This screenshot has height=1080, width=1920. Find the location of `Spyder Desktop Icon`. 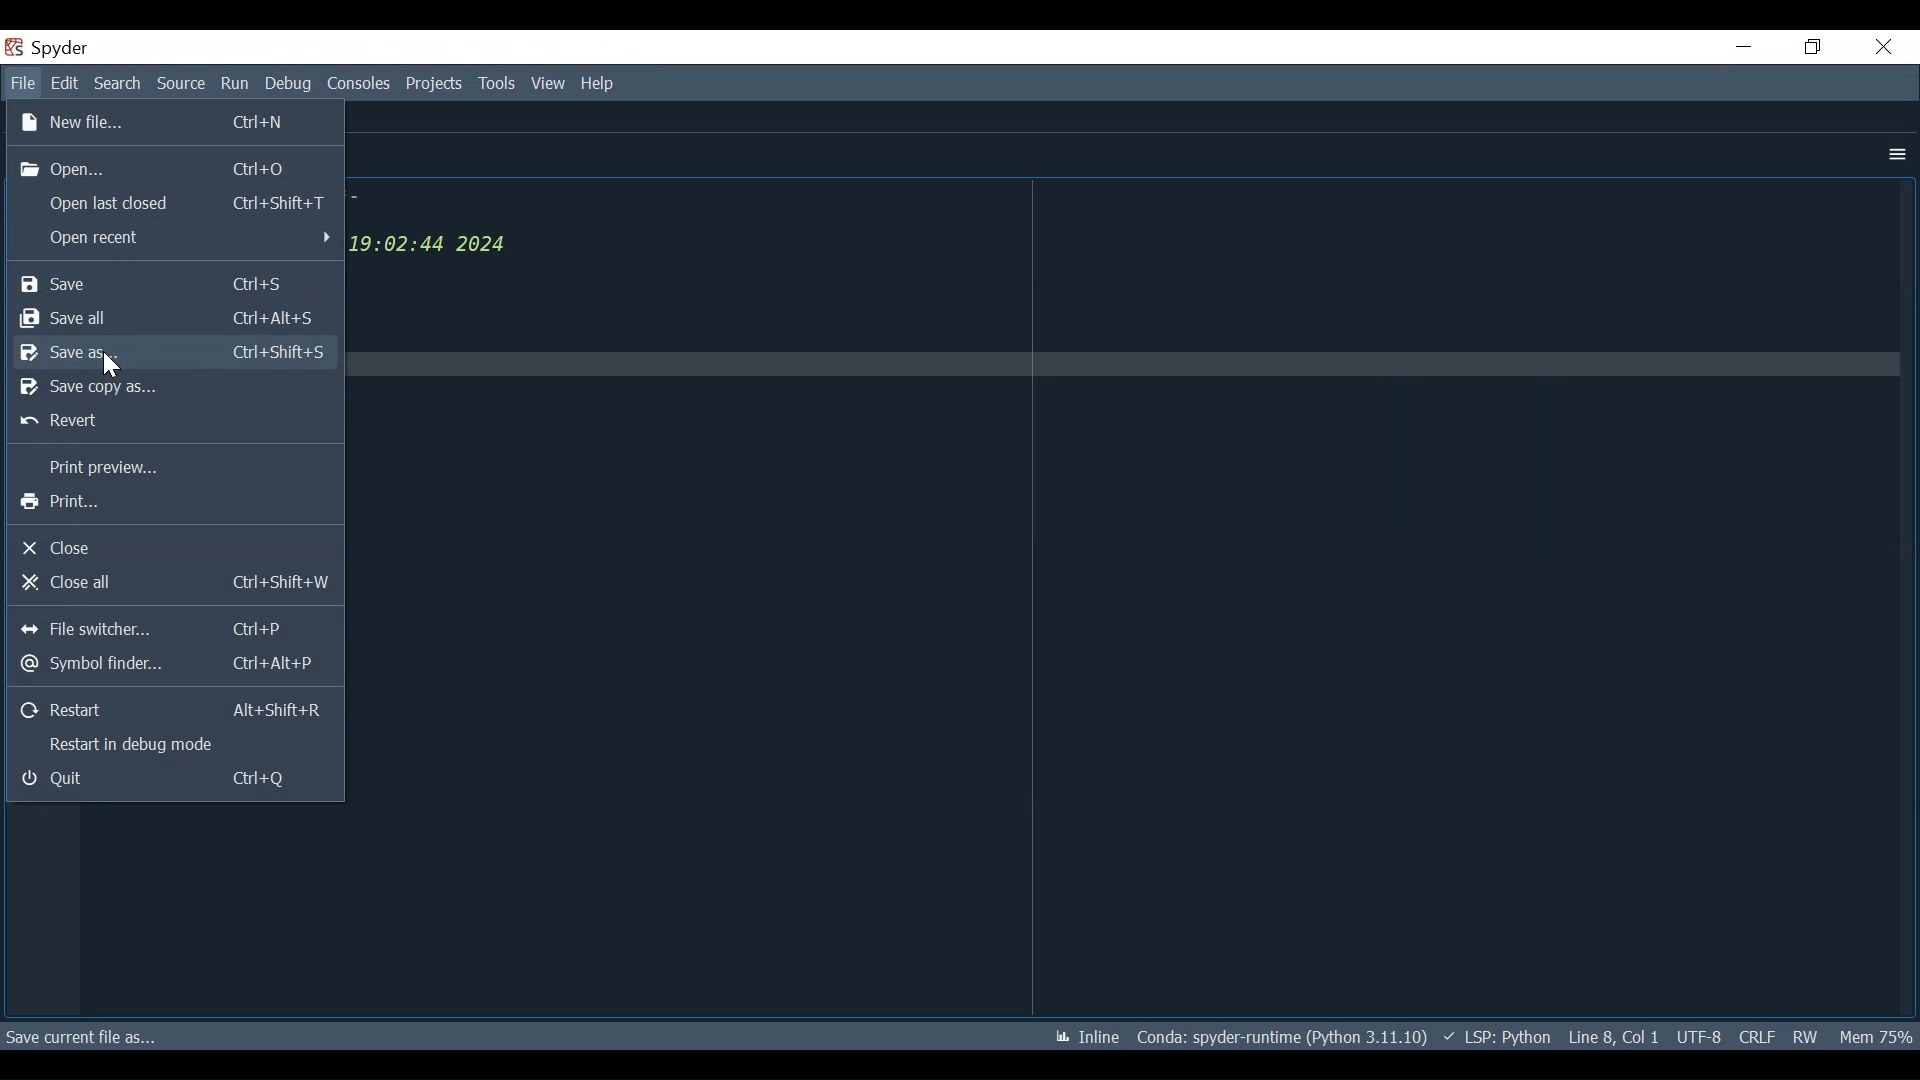

Spyder Desktop Icon is located at coordinates (12, 48).